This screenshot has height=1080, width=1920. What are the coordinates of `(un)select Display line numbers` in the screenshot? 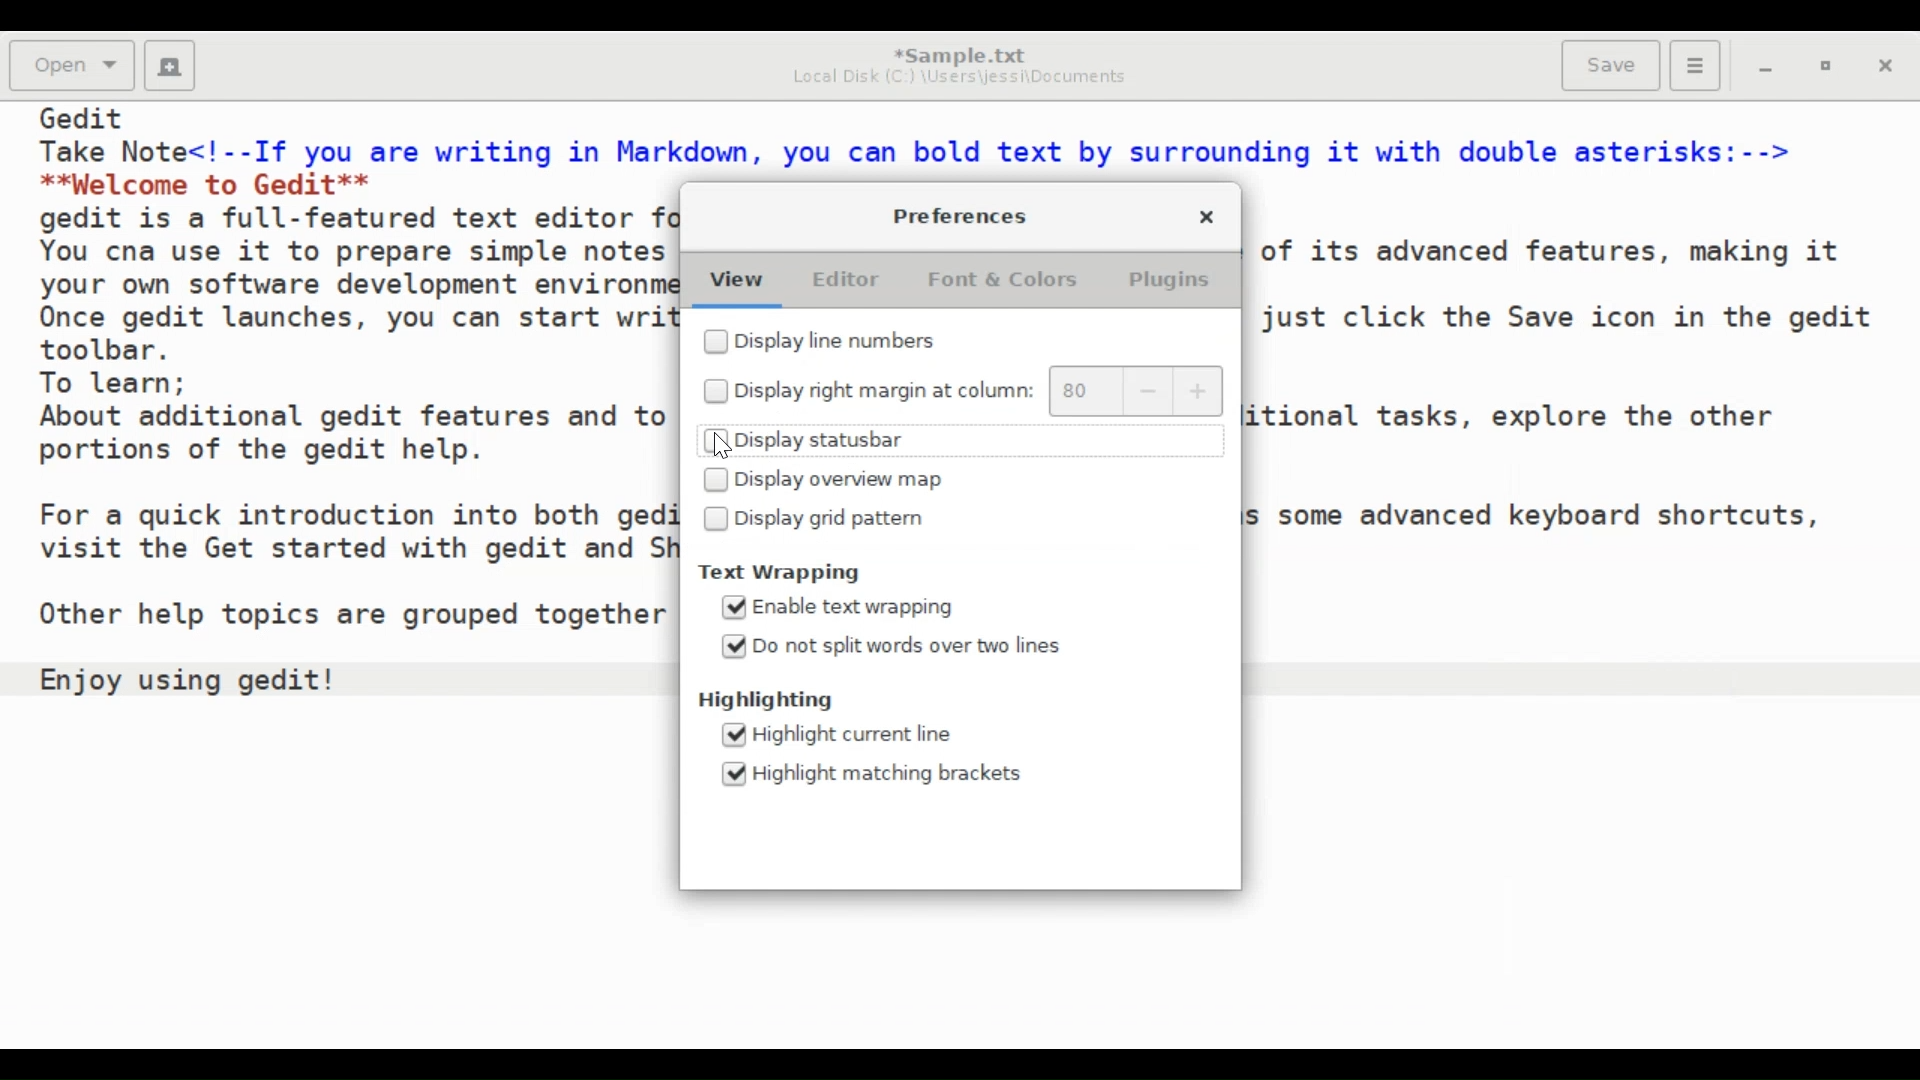 It's located at (832, 341).